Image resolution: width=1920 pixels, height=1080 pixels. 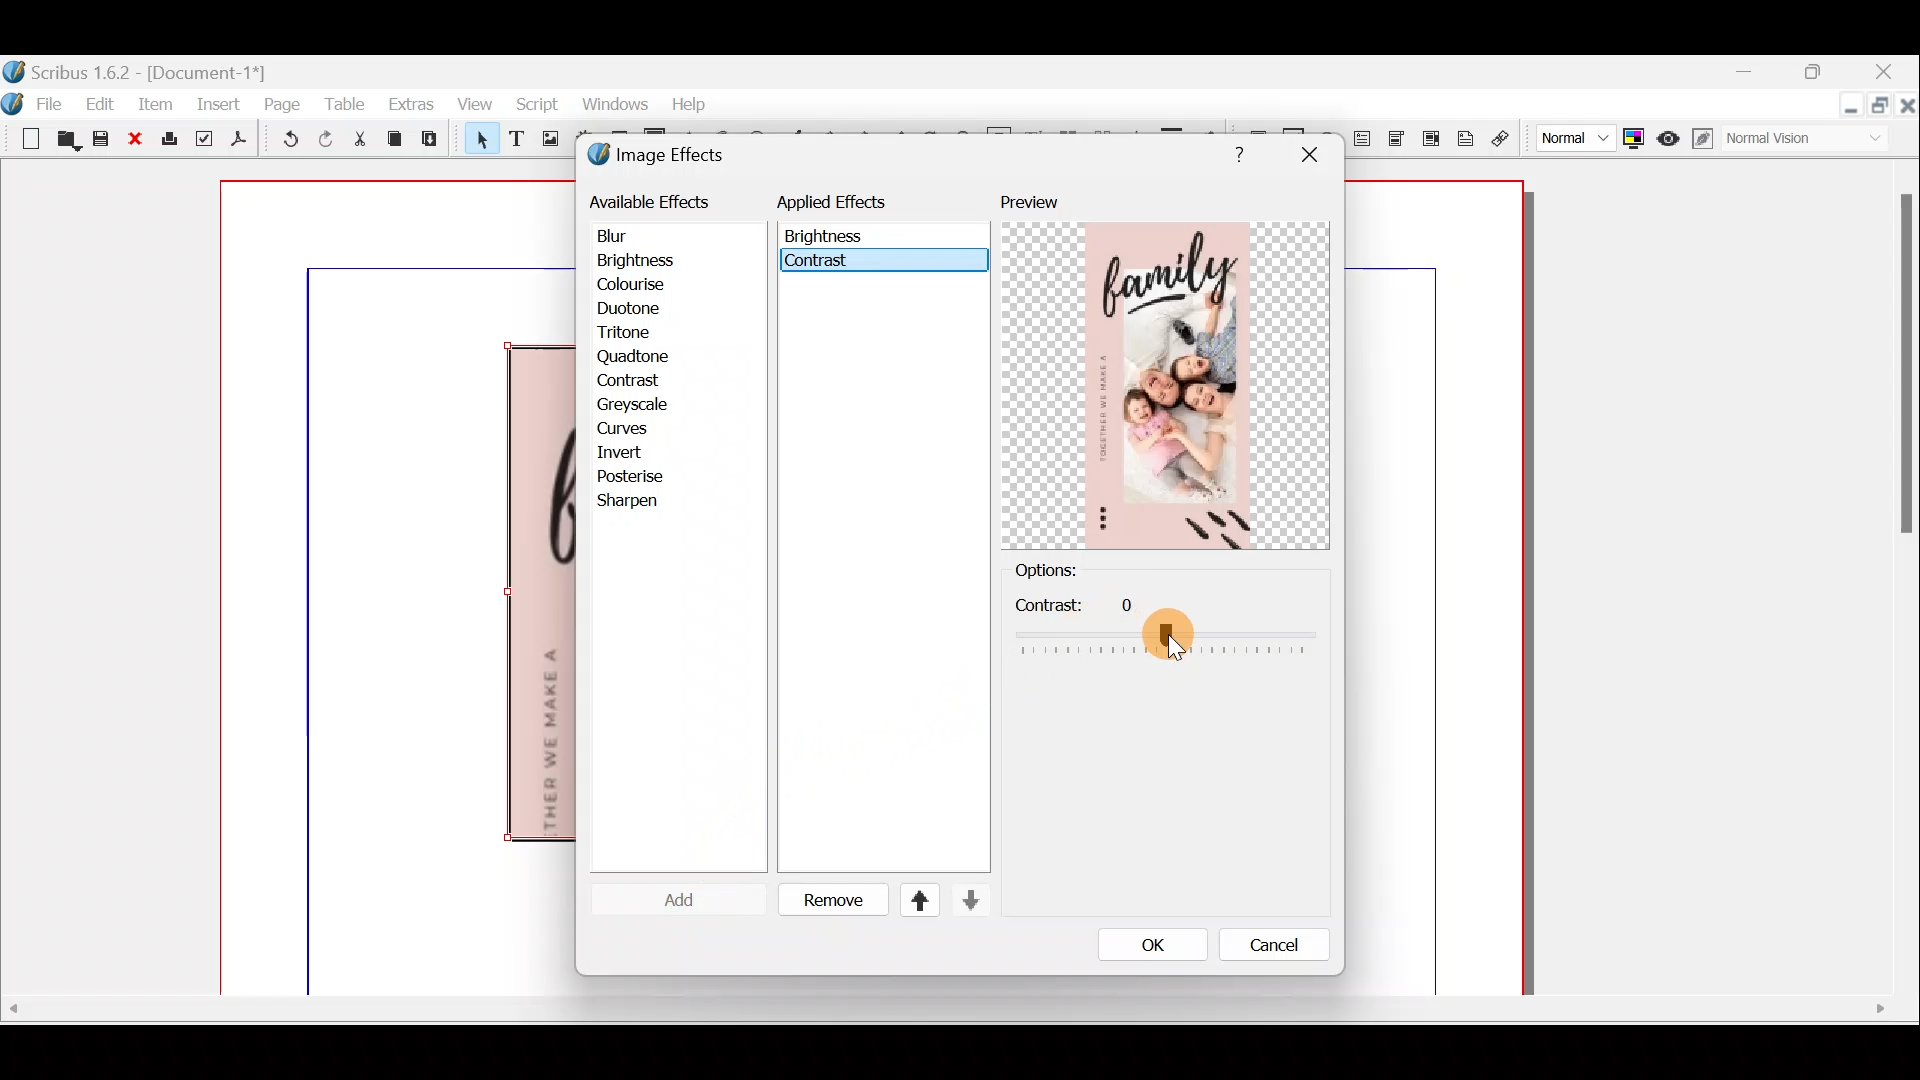 What do you see at coordinates (395, 139) in the screenshot?
I see `Copy` at bounding box center [395, 139].